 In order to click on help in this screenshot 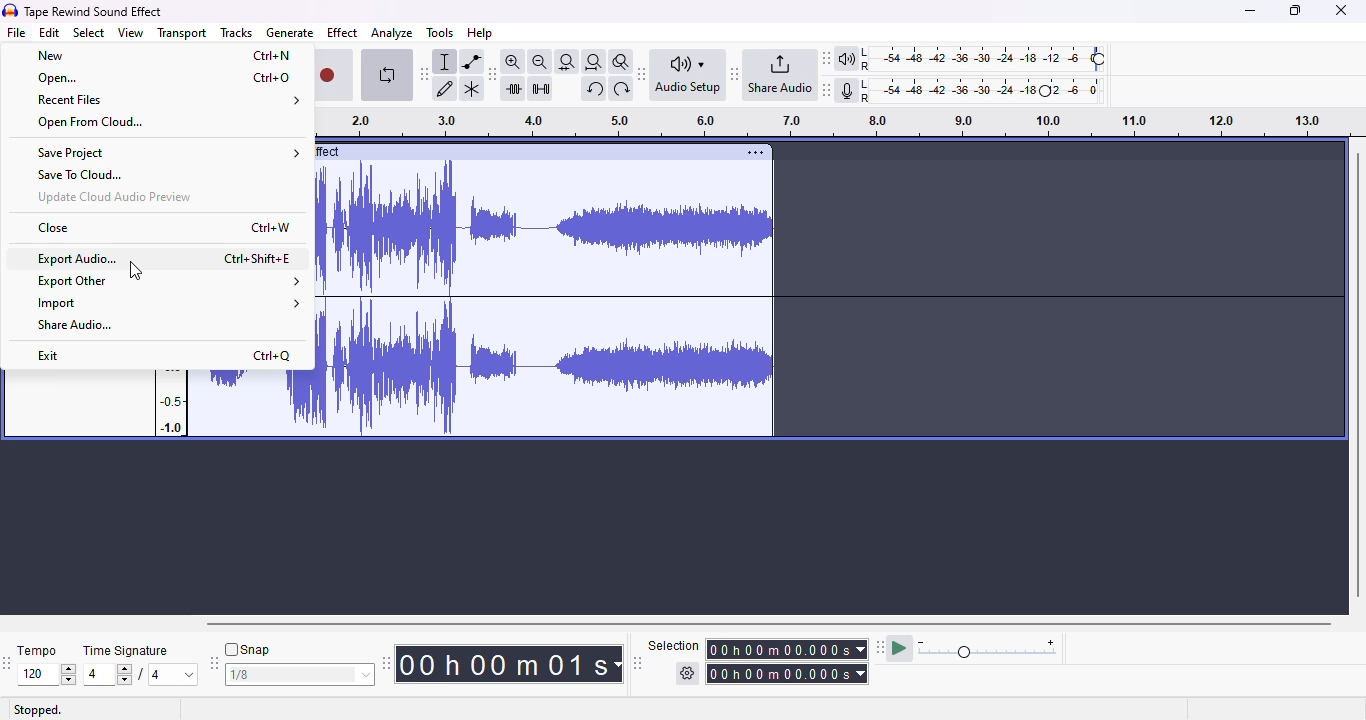, I will do `click(480, 33)`.